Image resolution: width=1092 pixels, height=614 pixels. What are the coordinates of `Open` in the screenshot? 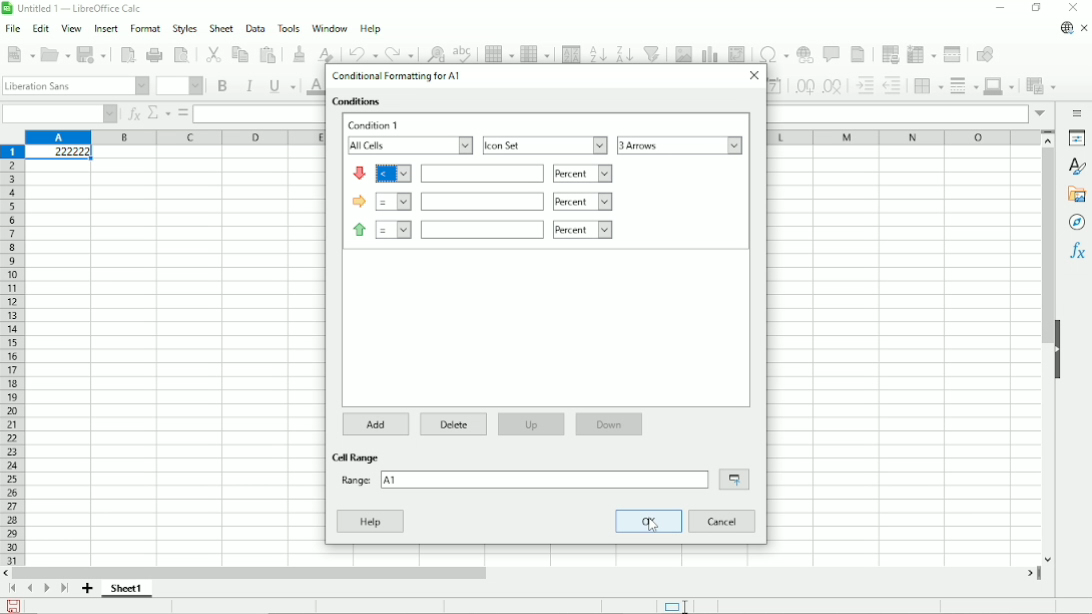 It's located at (56, 54).